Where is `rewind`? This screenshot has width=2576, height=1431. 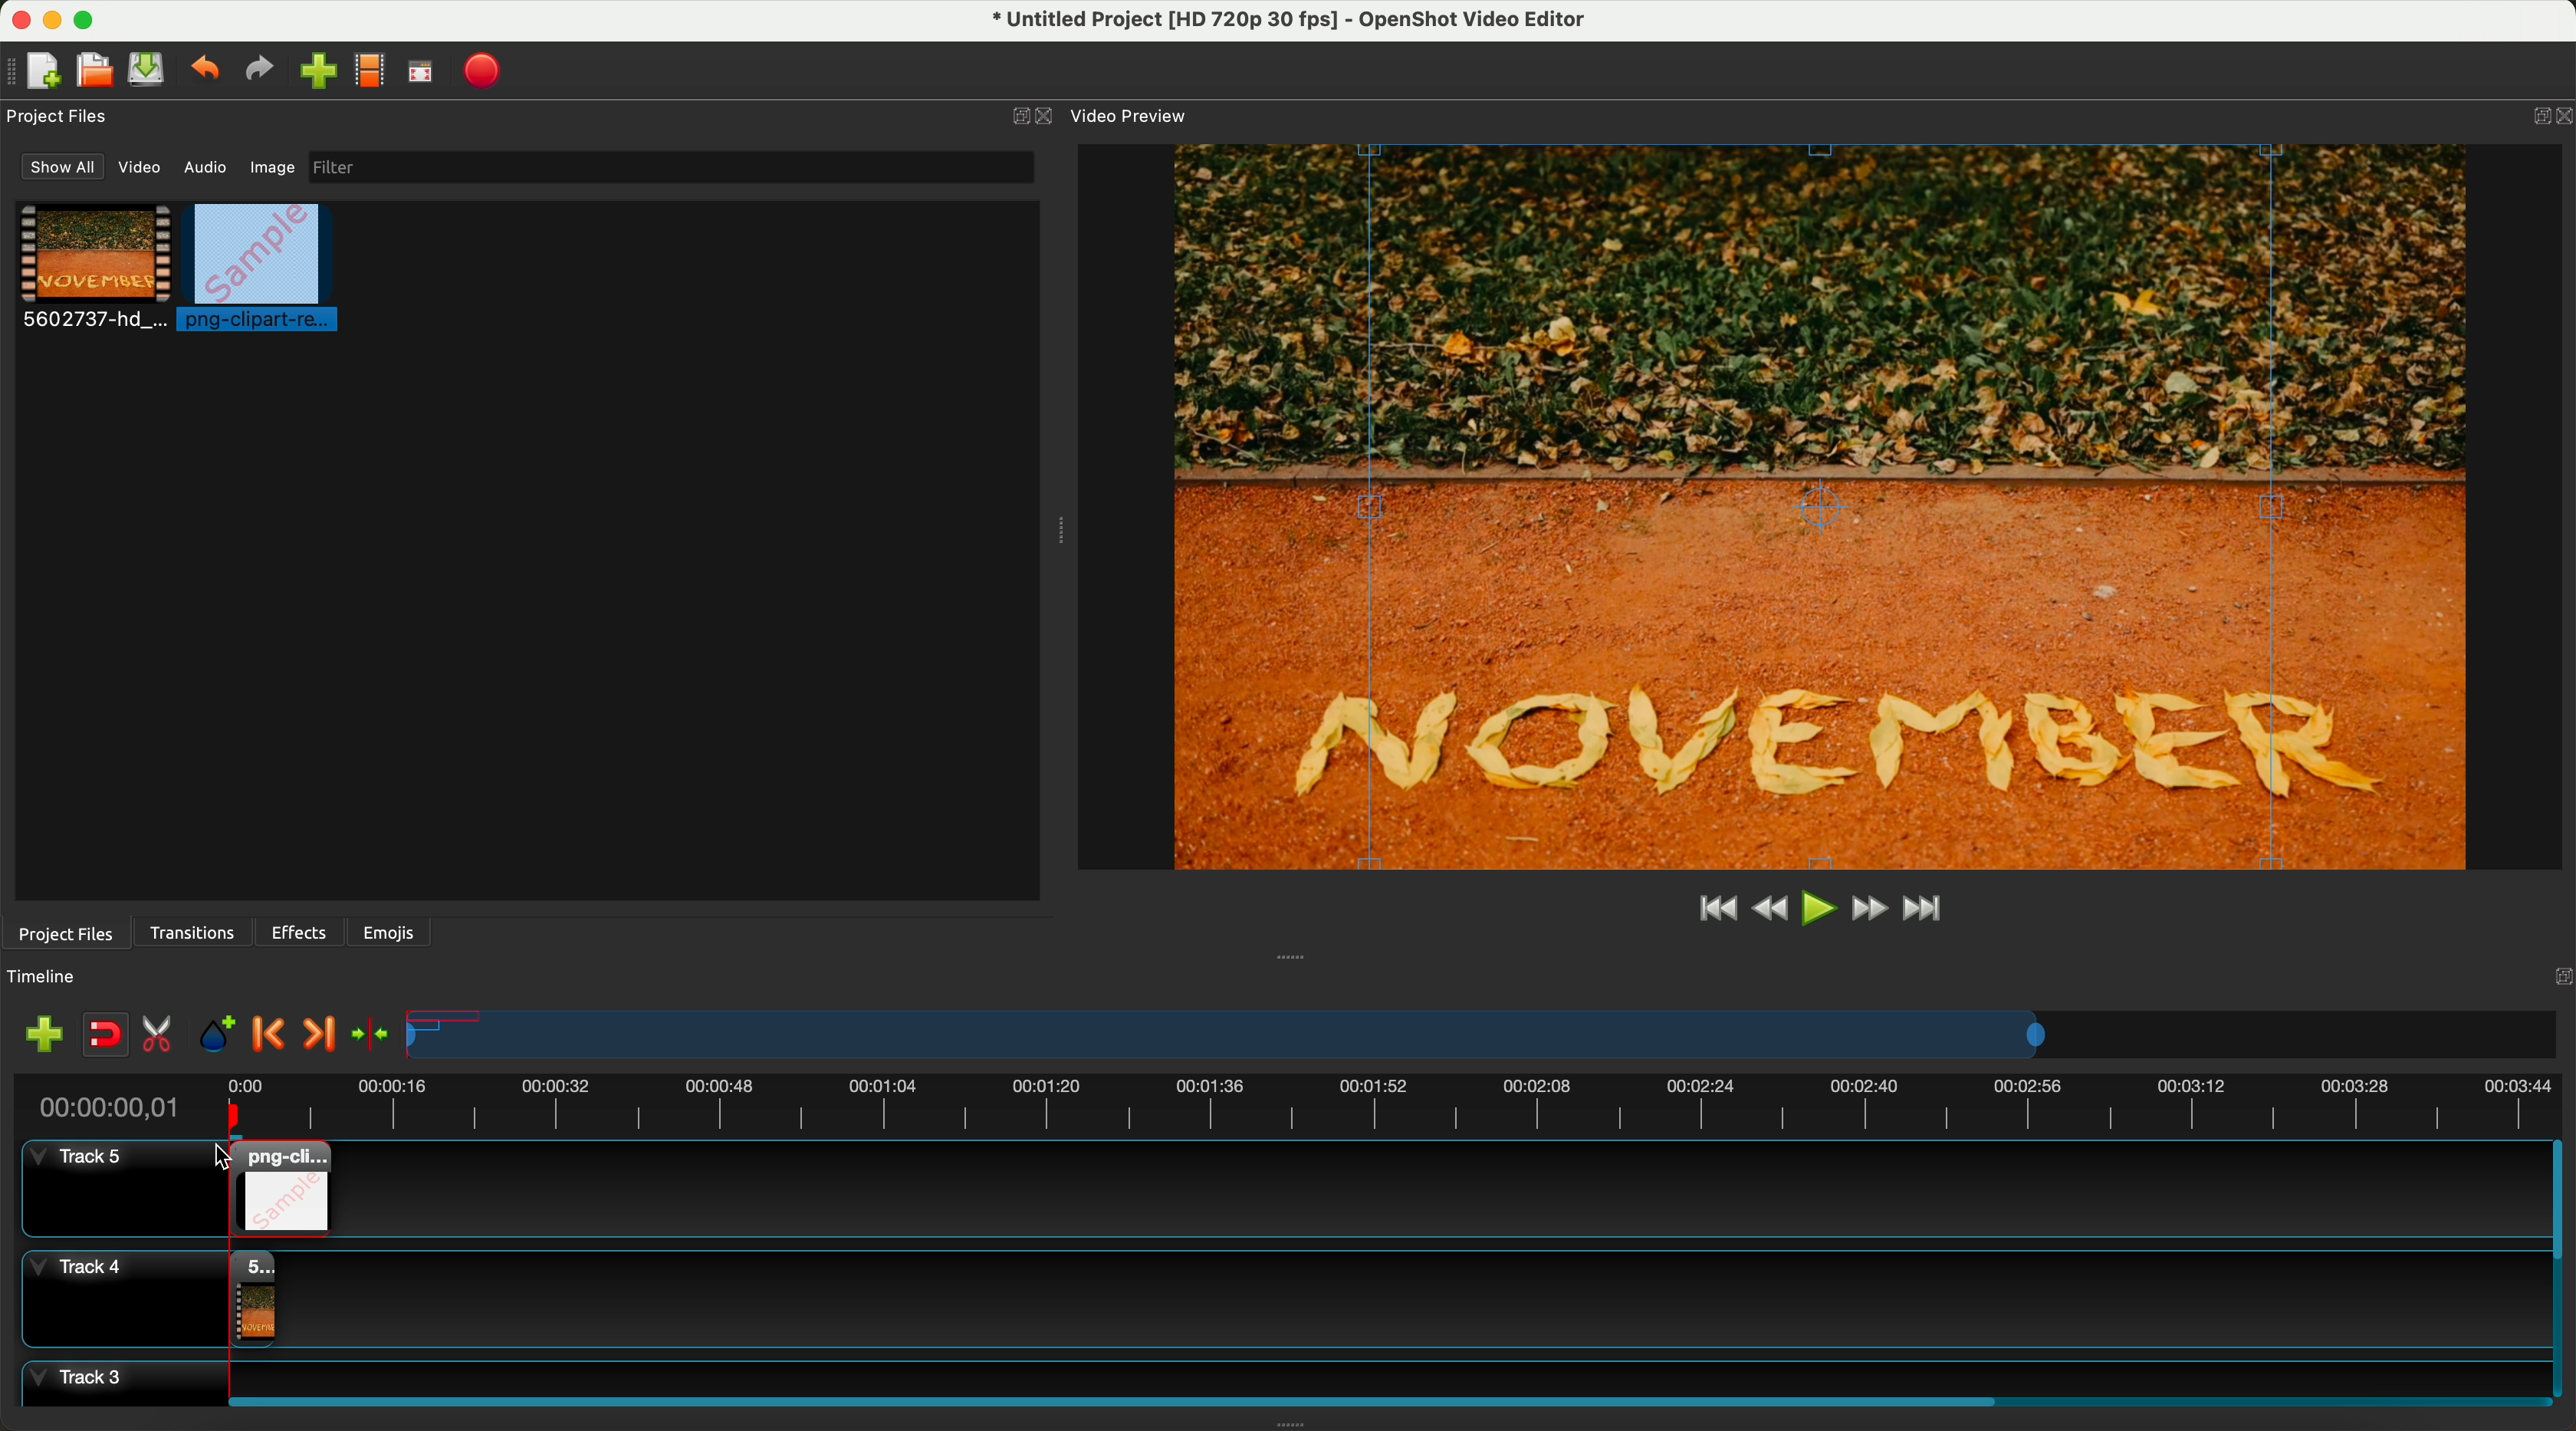 rewind is located at coordinates (1768, 911).